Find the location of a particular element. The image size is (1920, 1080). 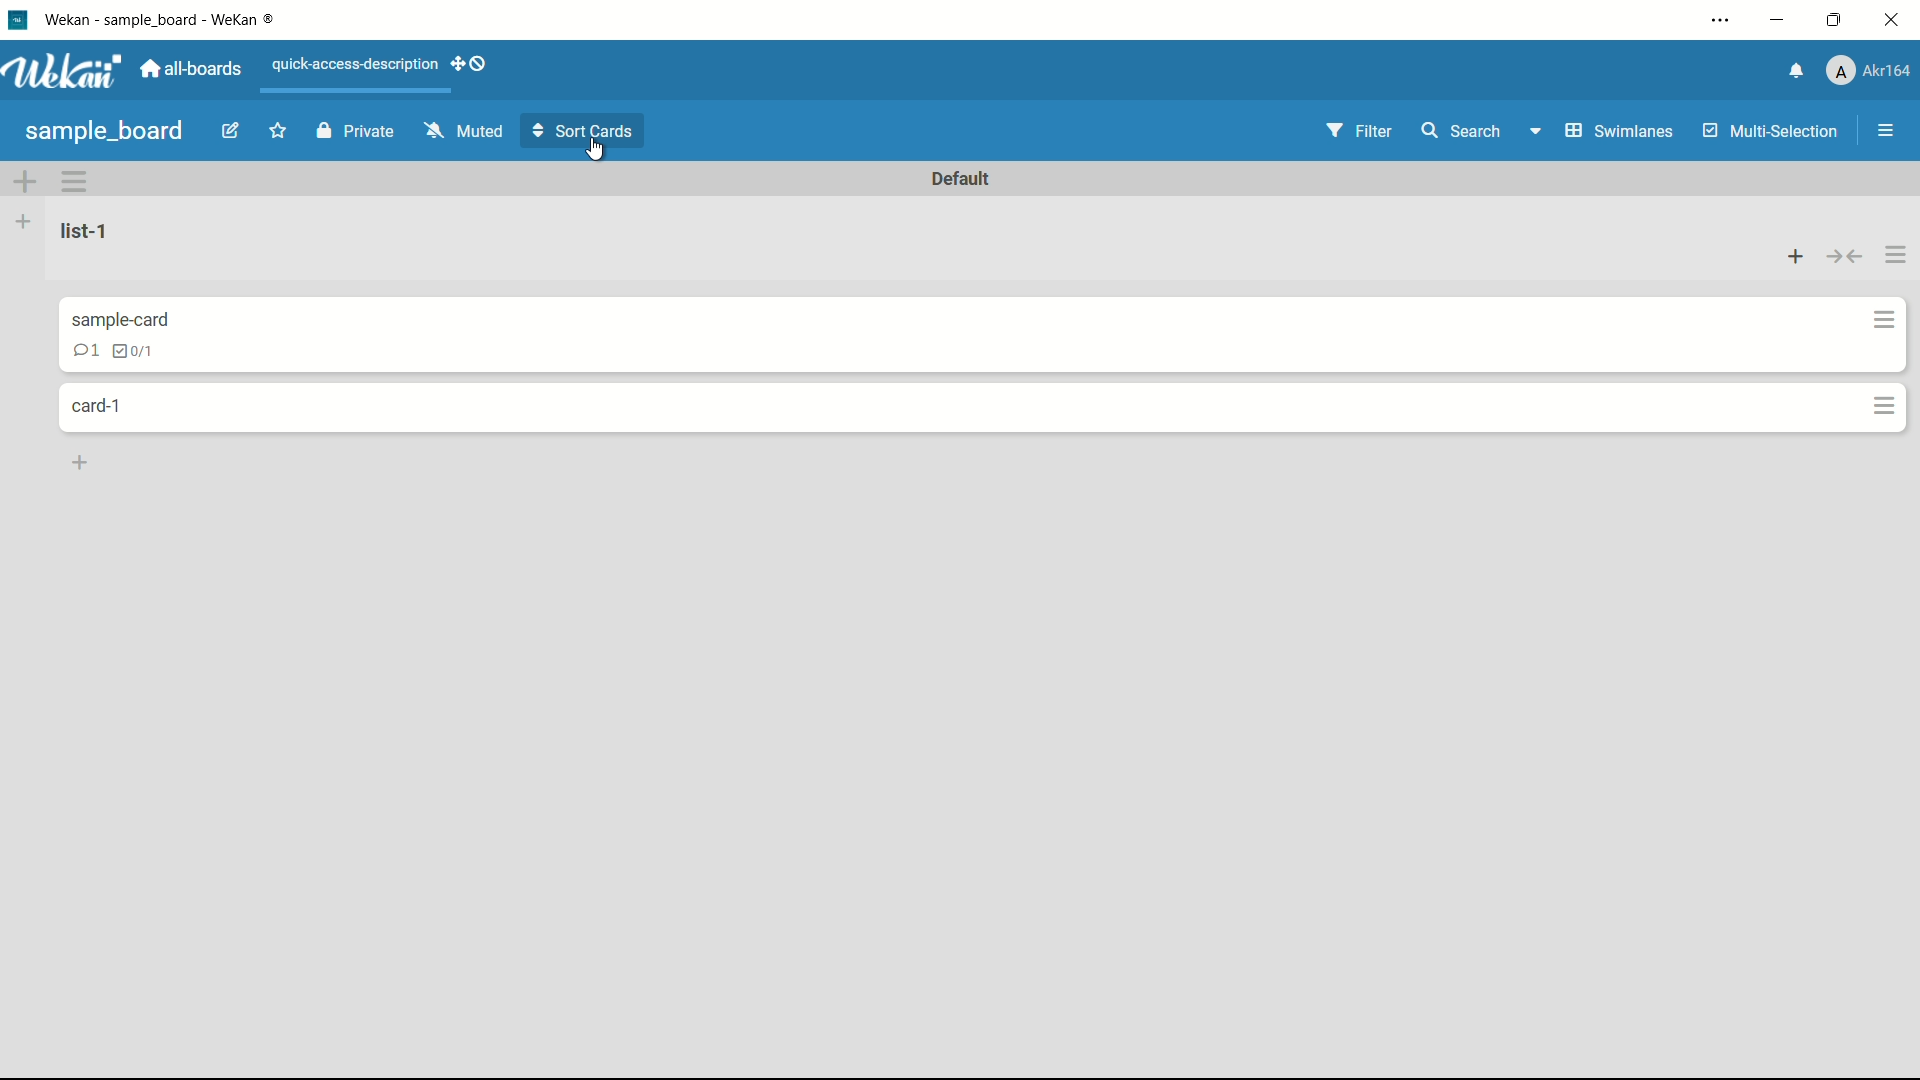

collapse is located at coordinates (1844, 258).